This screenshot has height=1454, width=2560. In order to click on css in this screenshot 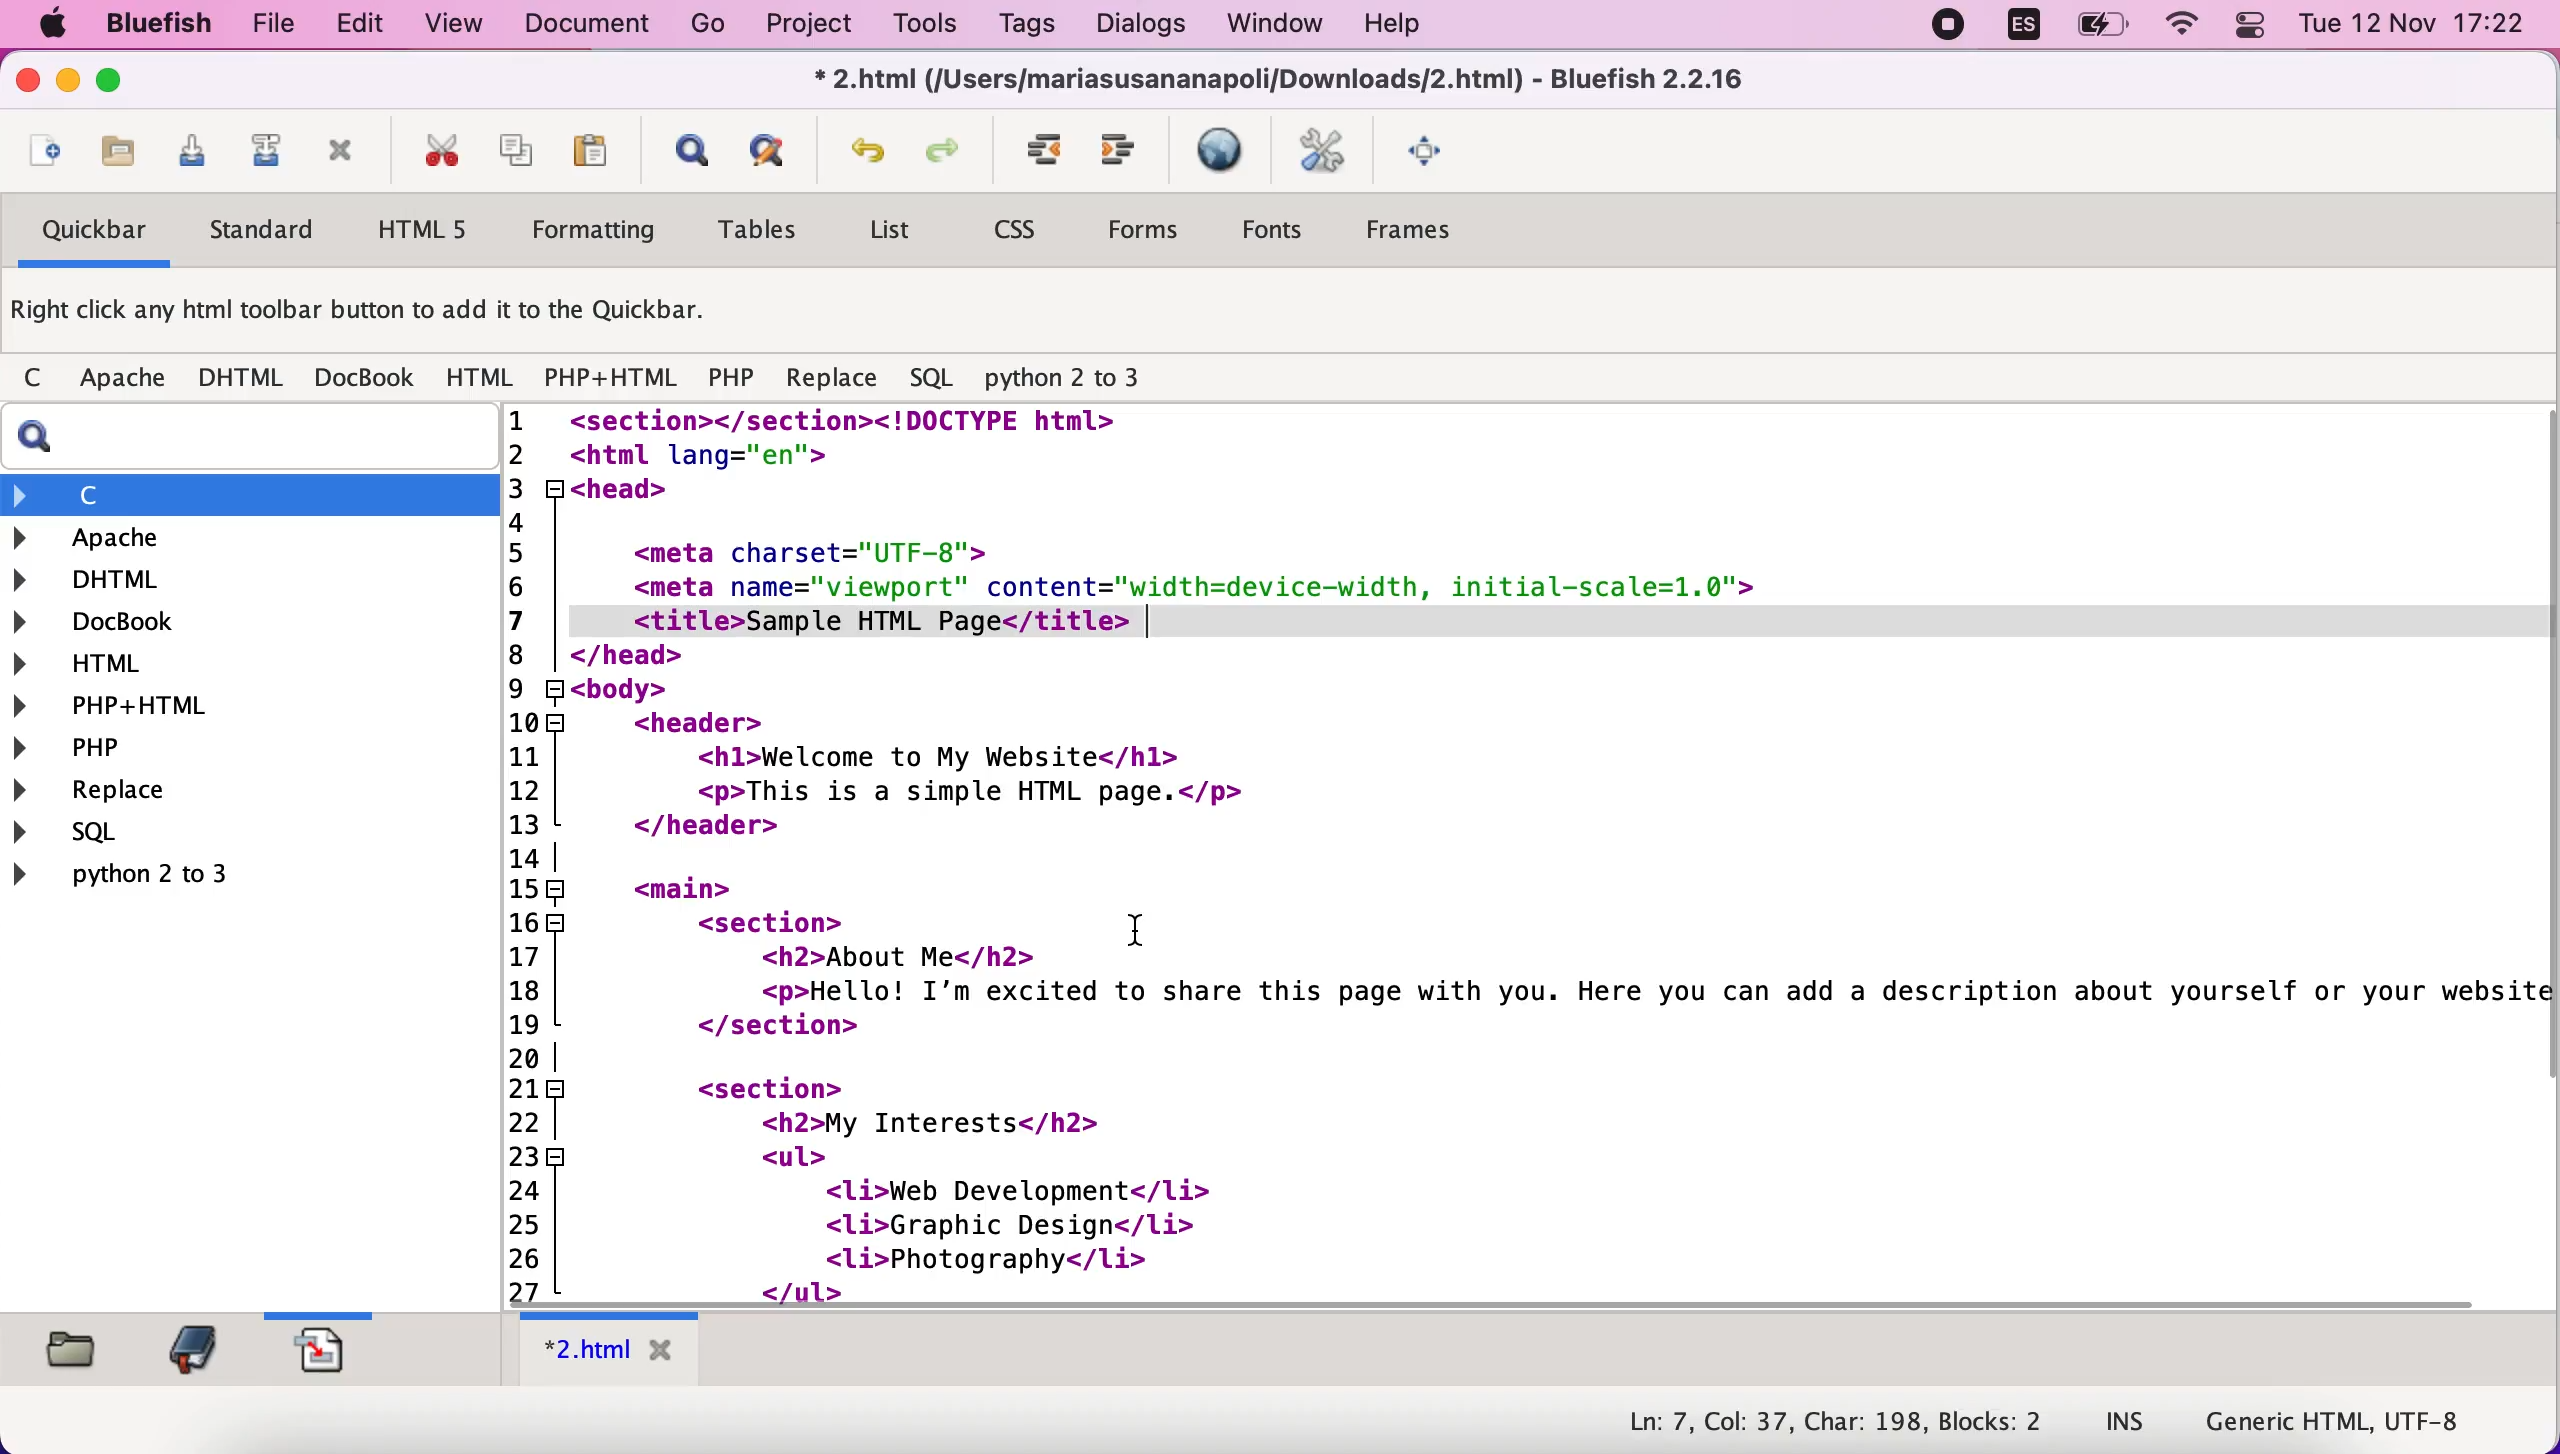, I will do `click(1029, 226)`.